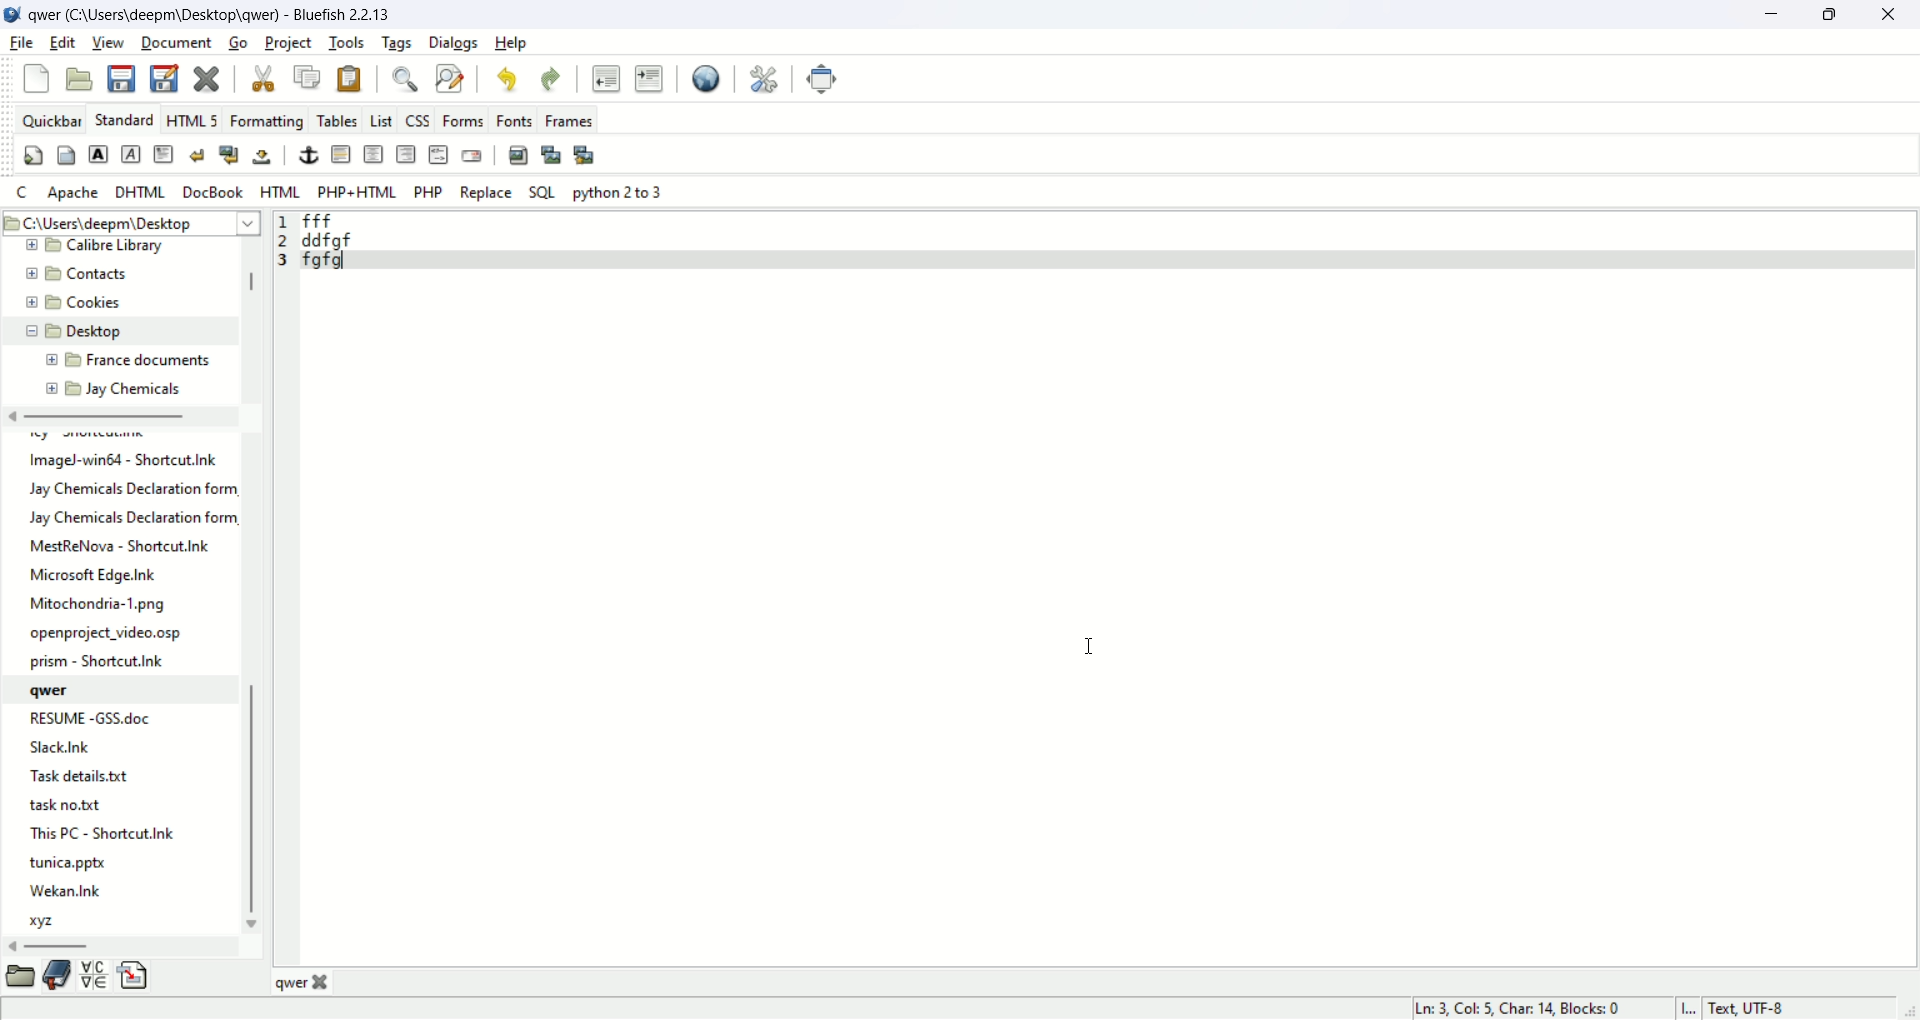 The image size is (1920, 1020). What do you see at coordinates (509, 78) in the screenshot?
I see `undo` at bounding box center [509, 78].